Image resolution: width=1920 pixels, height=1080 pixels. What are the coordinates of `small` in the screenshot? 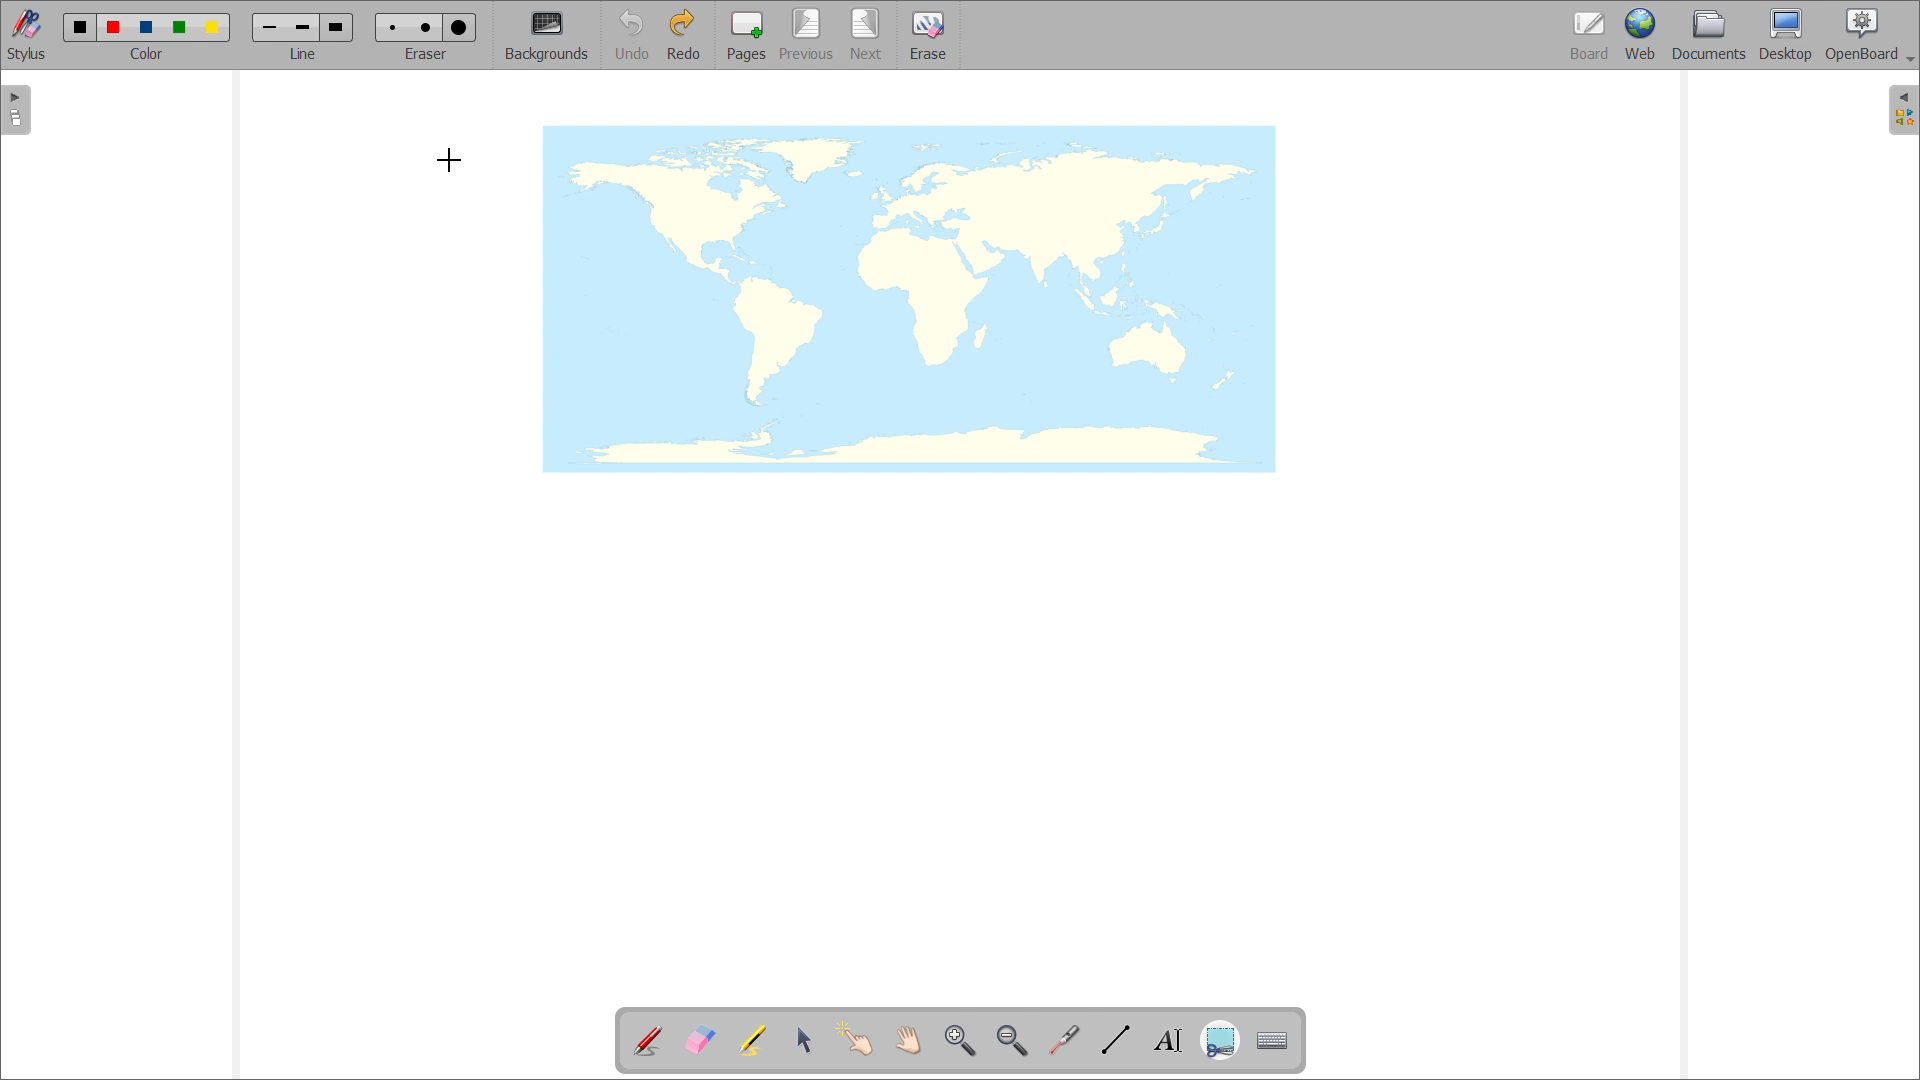 It's located at (390, 26).